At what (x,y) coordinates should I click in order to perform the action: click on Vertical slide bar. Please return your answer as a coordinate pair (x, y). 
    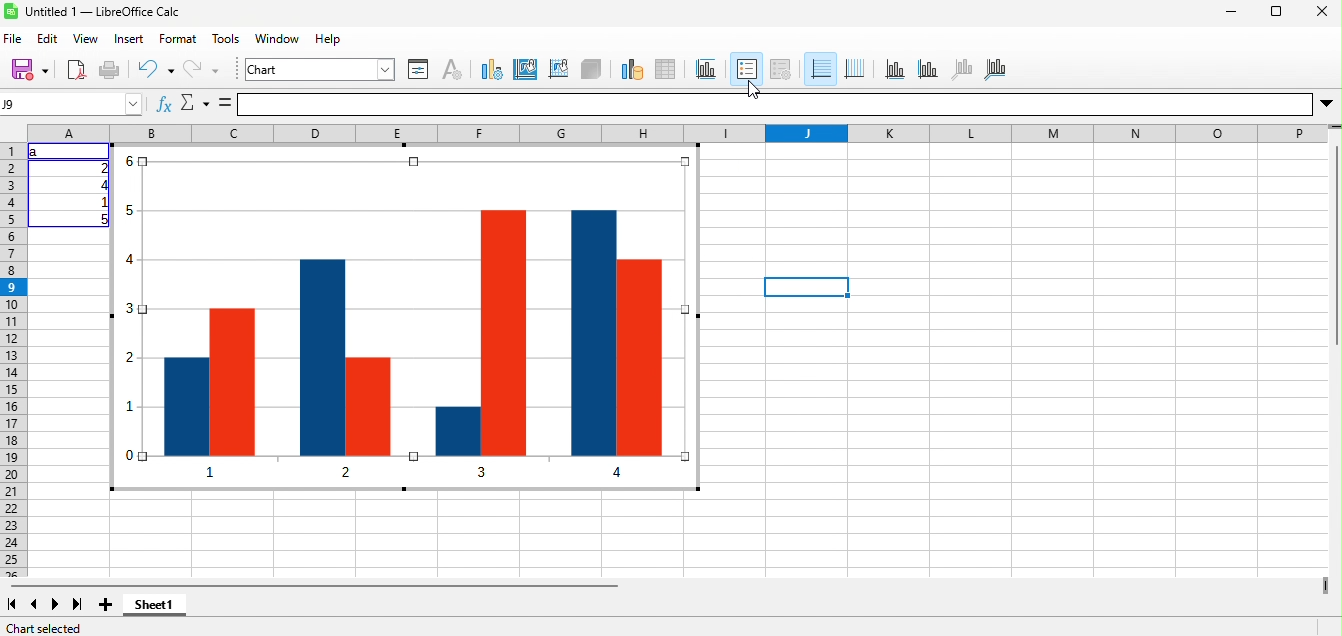
    Looking at the image, I should click on (1336, 244).